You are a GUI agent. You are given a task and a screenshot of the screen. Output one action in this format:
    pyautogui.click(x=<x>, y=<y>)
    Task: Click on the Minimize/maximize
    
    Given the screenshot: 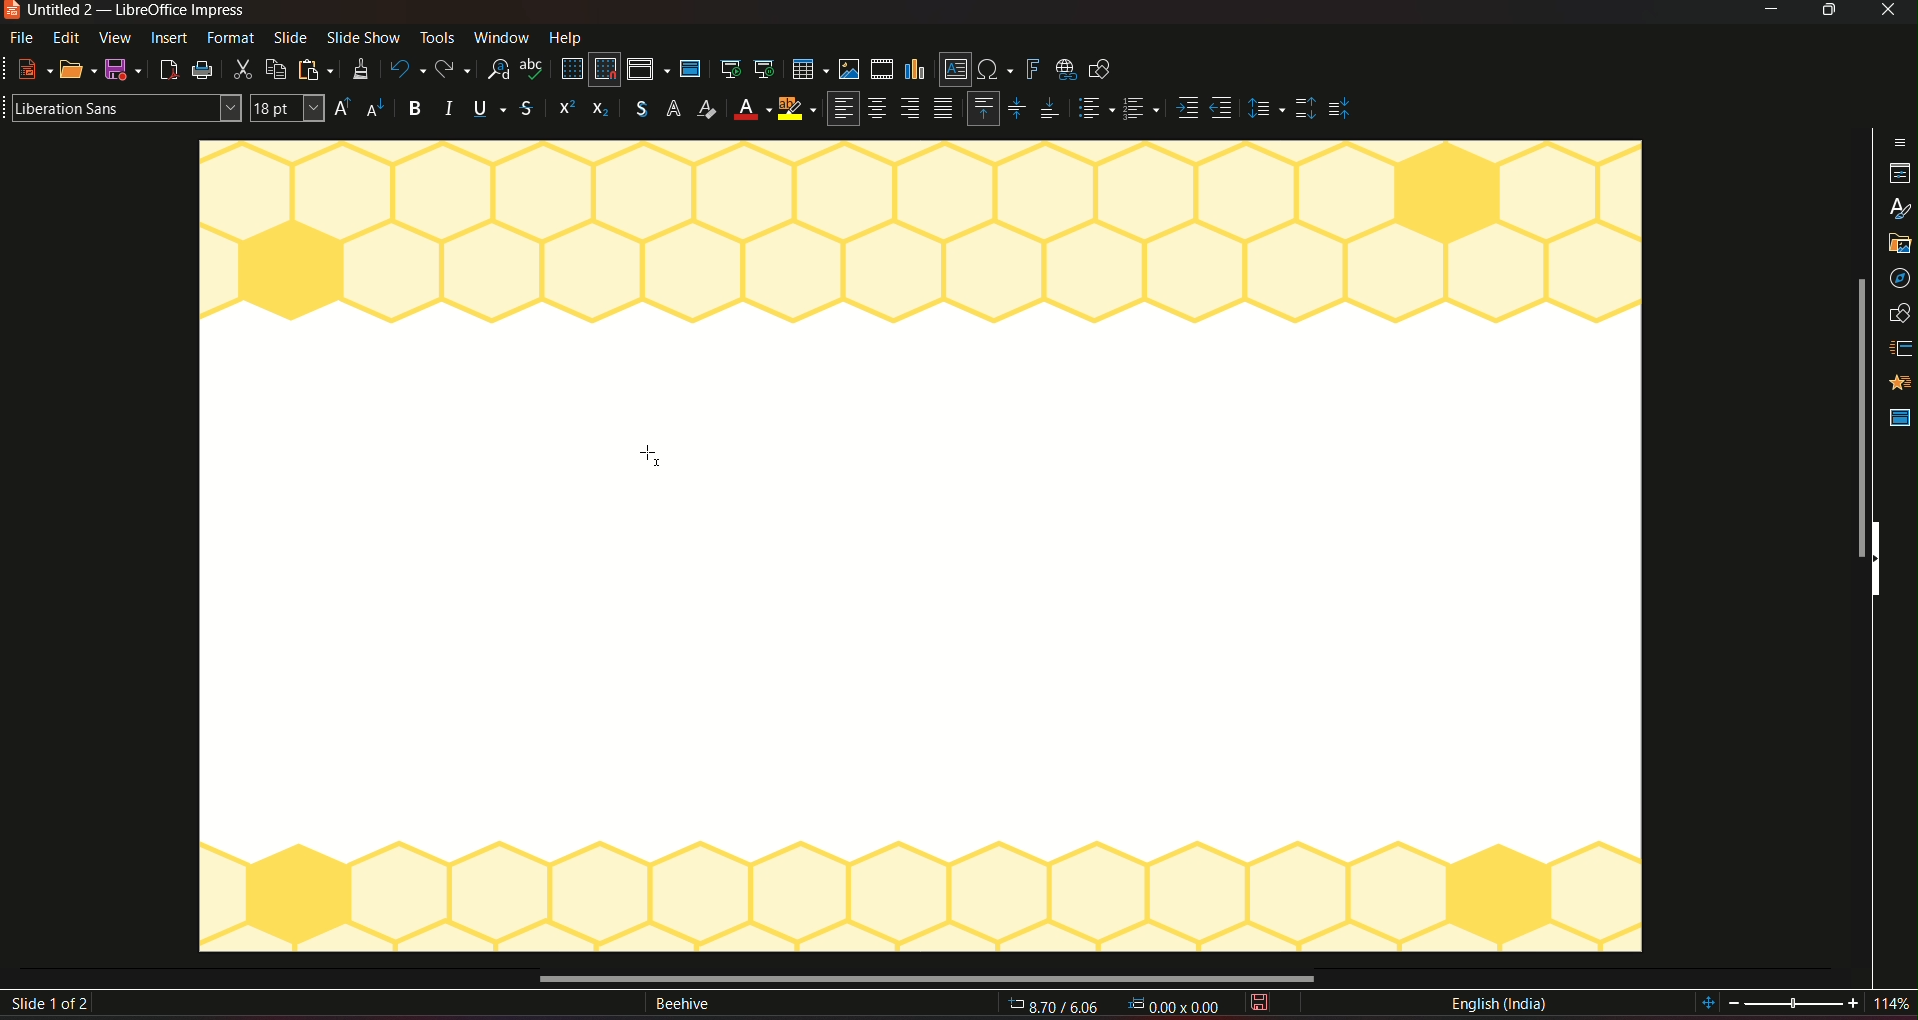 What is the action you would take?
    pyautogui.click(x=1827, y=11)
    